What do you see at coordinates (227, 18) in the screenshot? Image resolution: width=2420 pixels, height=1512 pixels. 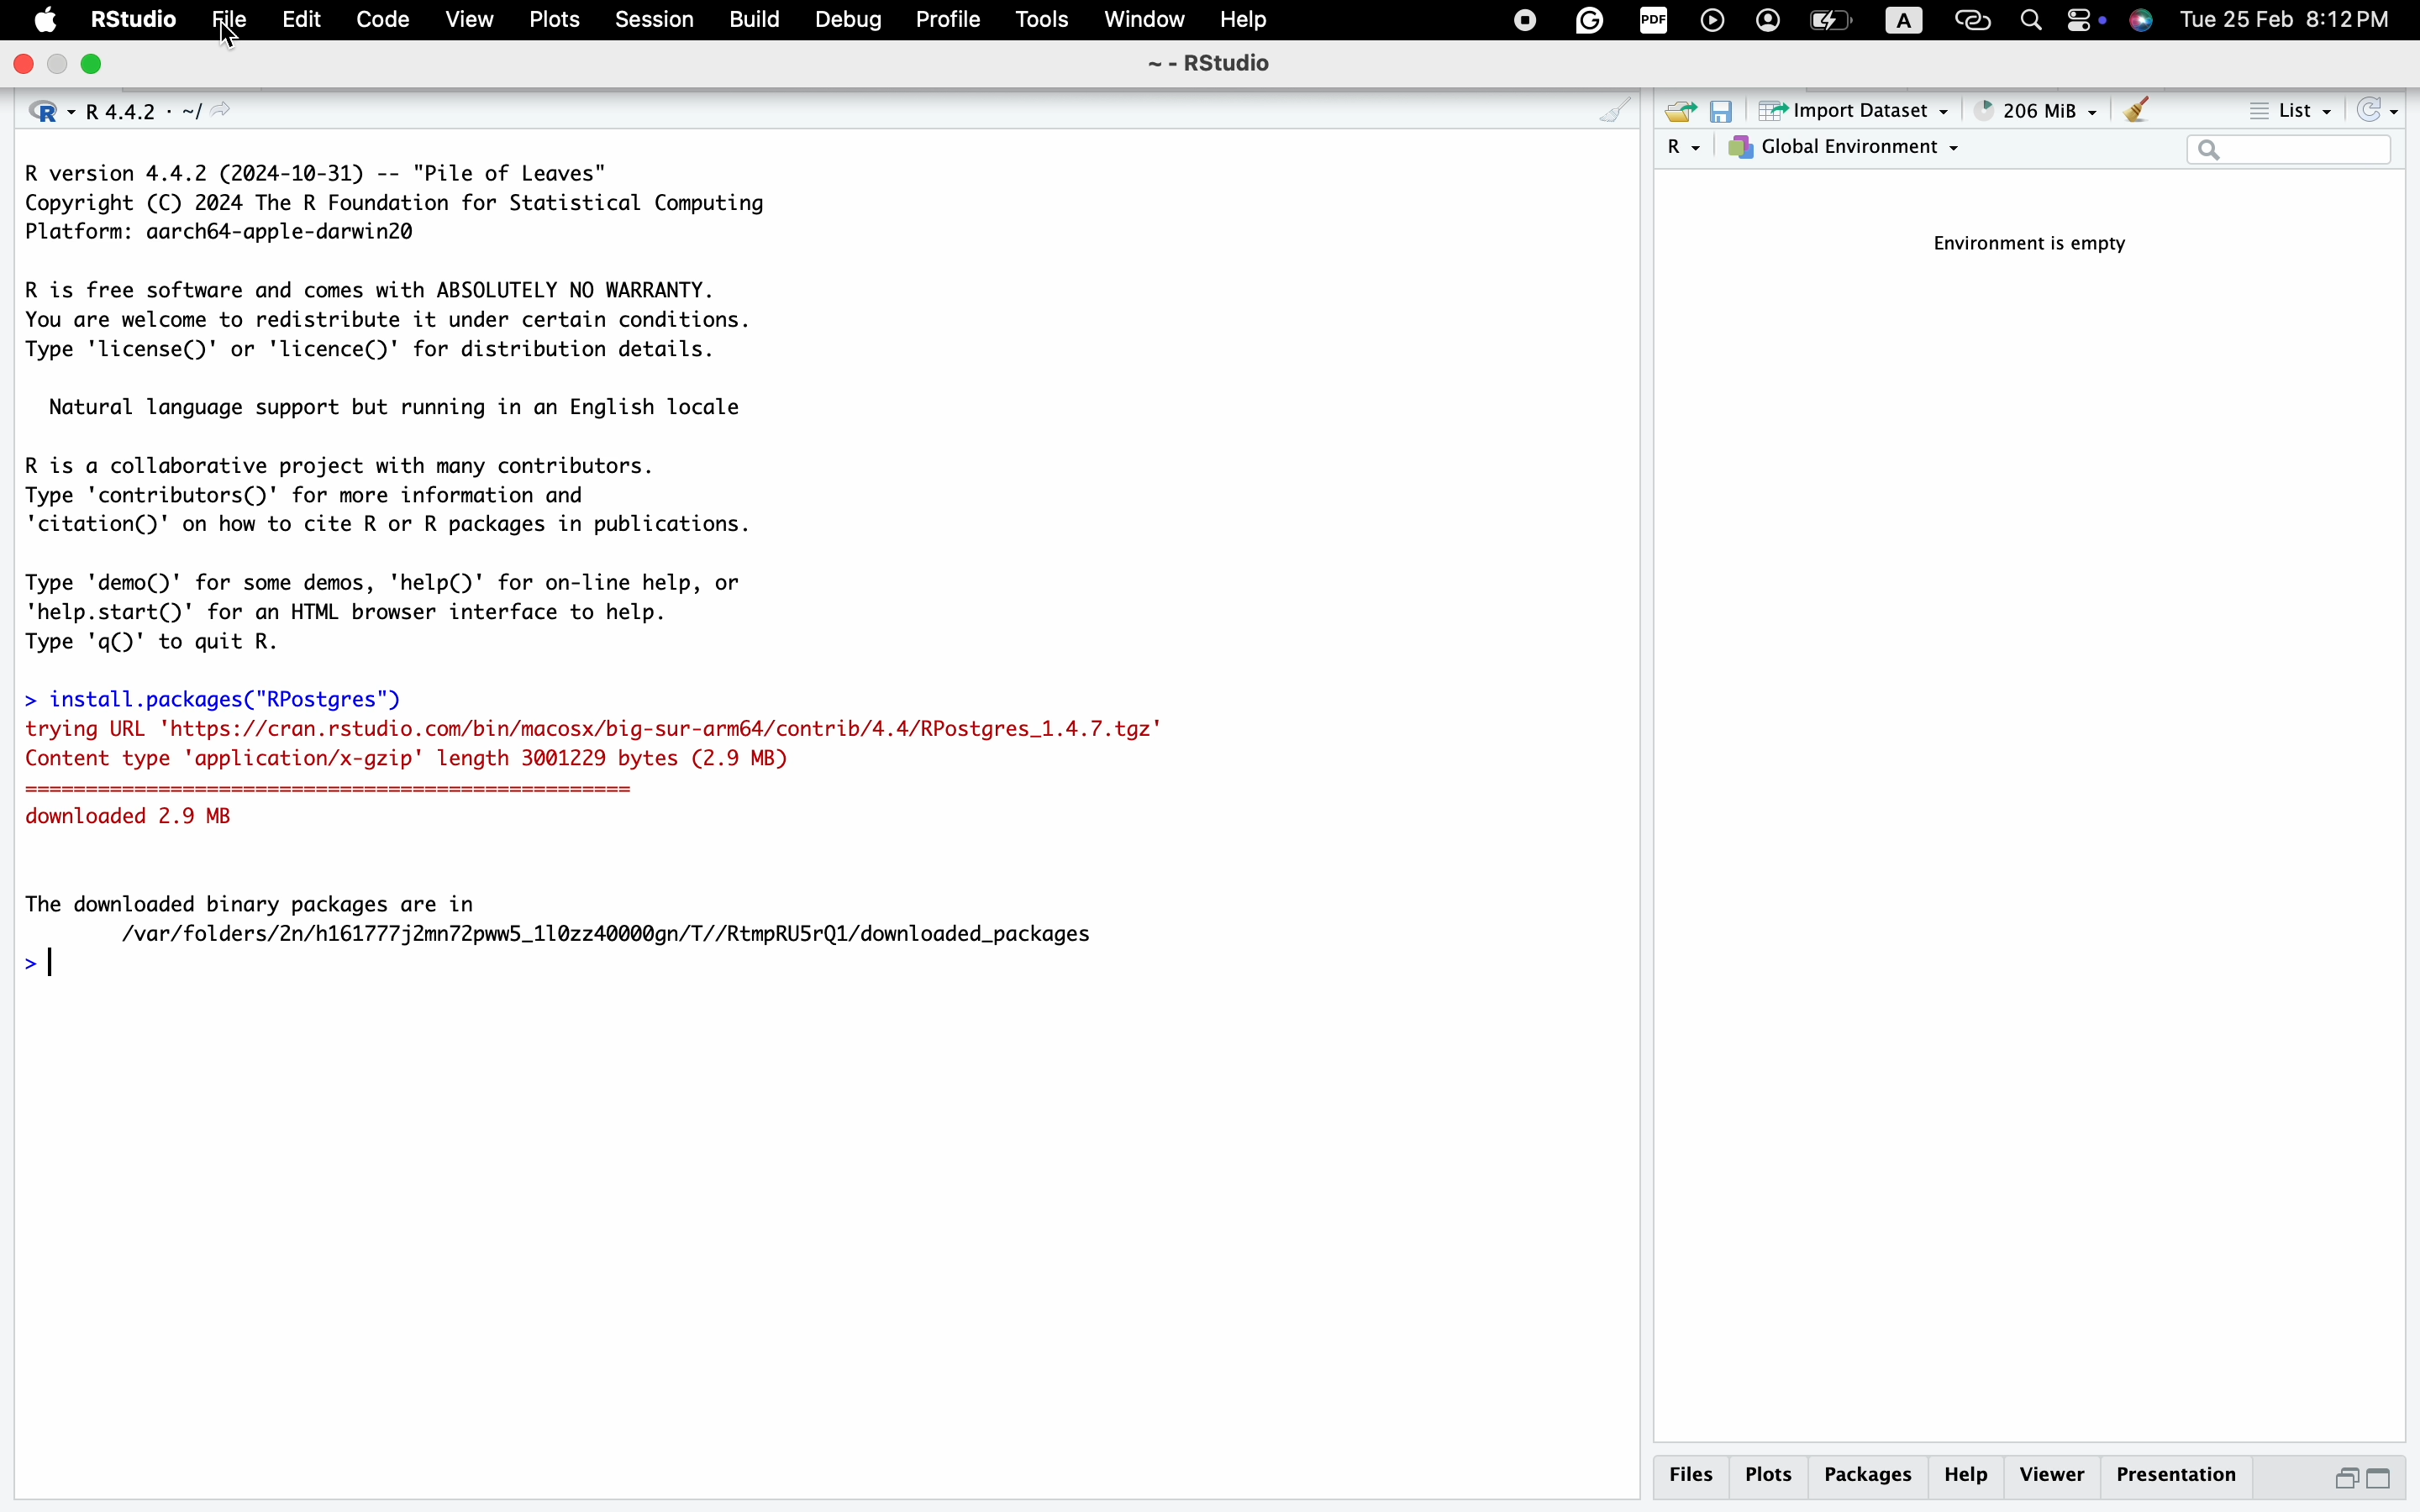 I see `file` at bounding box center [227, 18].